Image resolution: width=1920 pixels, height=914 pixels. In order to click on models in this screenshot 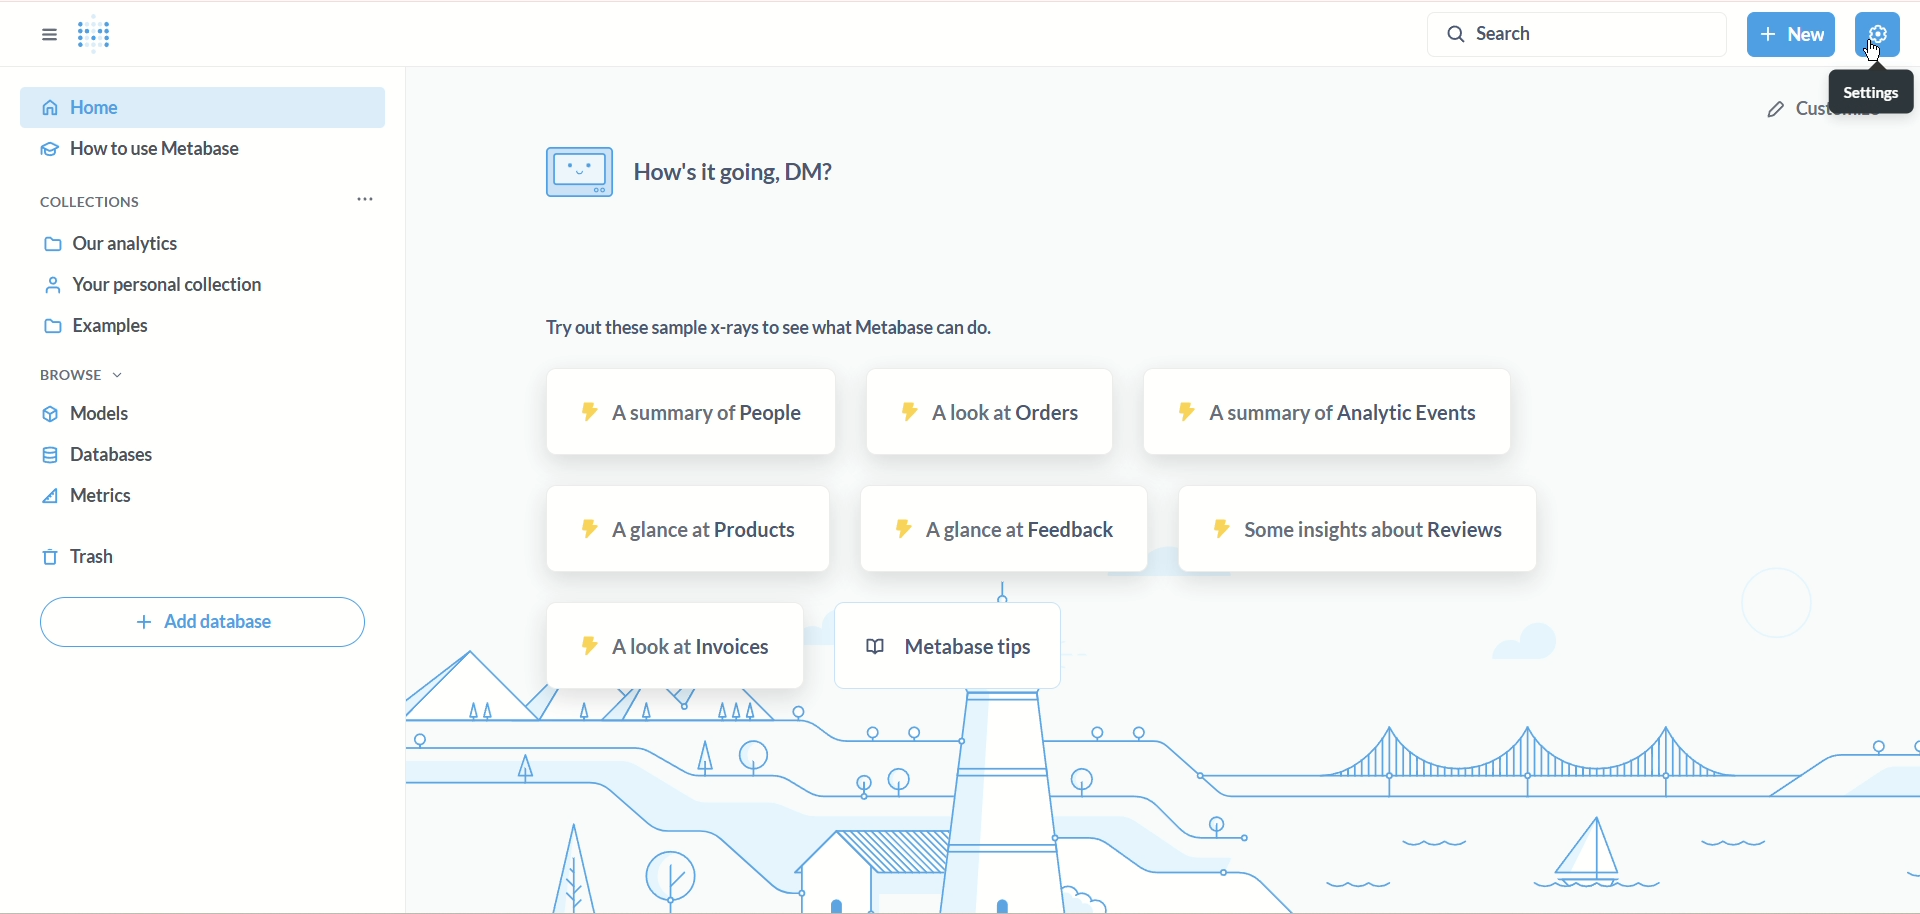, I will do `click(89, 413)`.